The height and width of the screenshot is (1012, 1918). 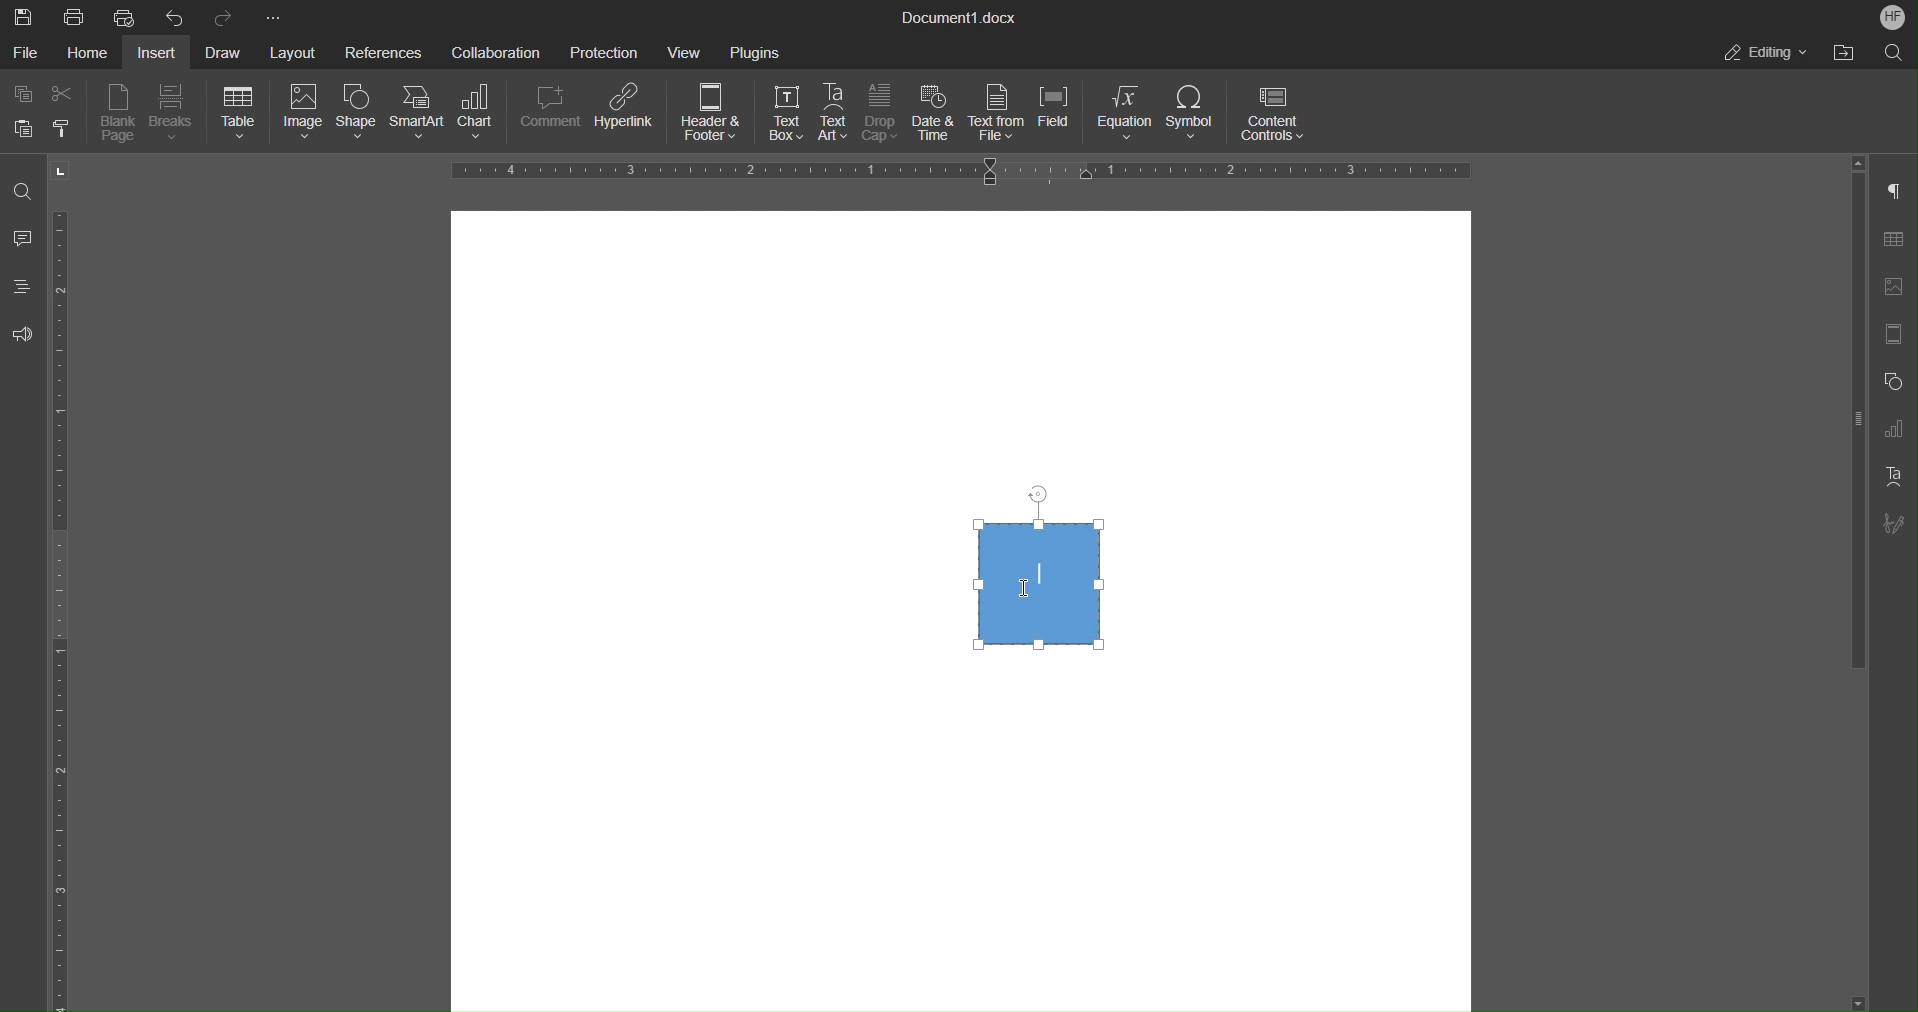 I want to click on Vertical scroll bar, so click(x=1854, y=428).